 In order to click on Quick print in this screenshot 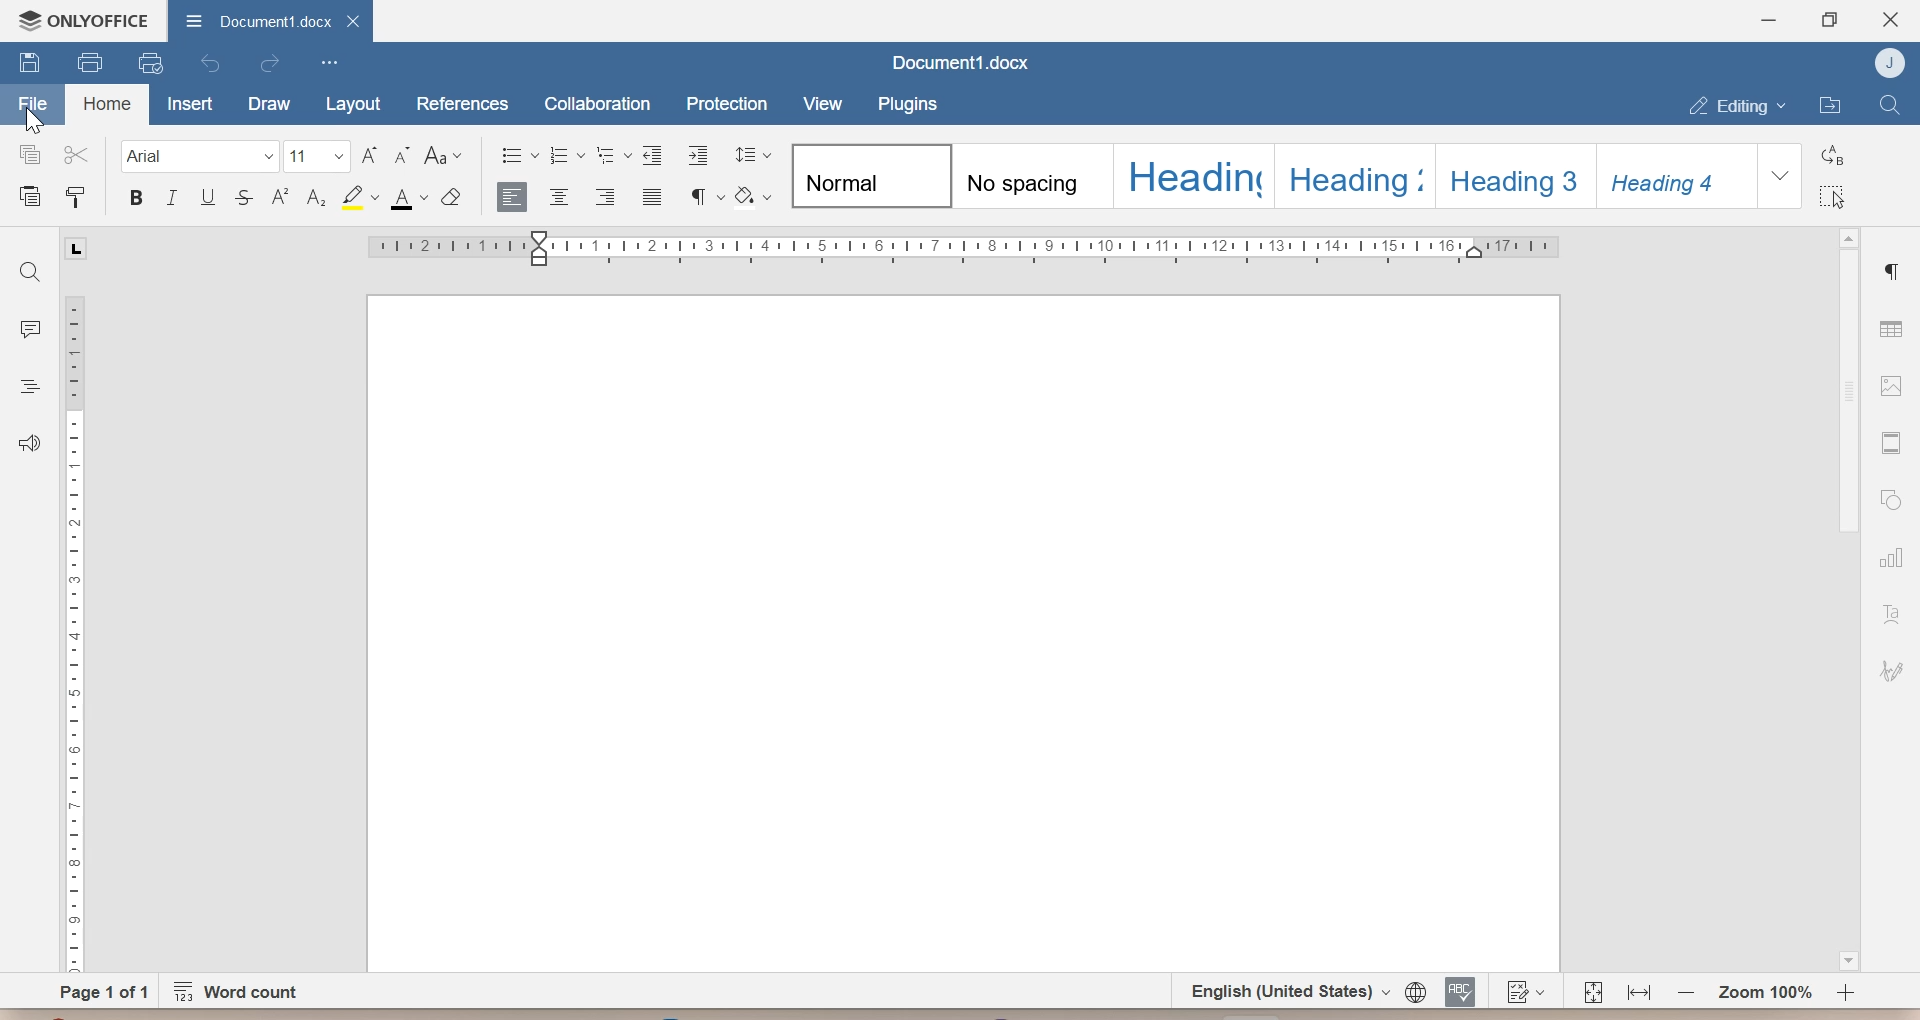, I will do `click(149, 63)`.